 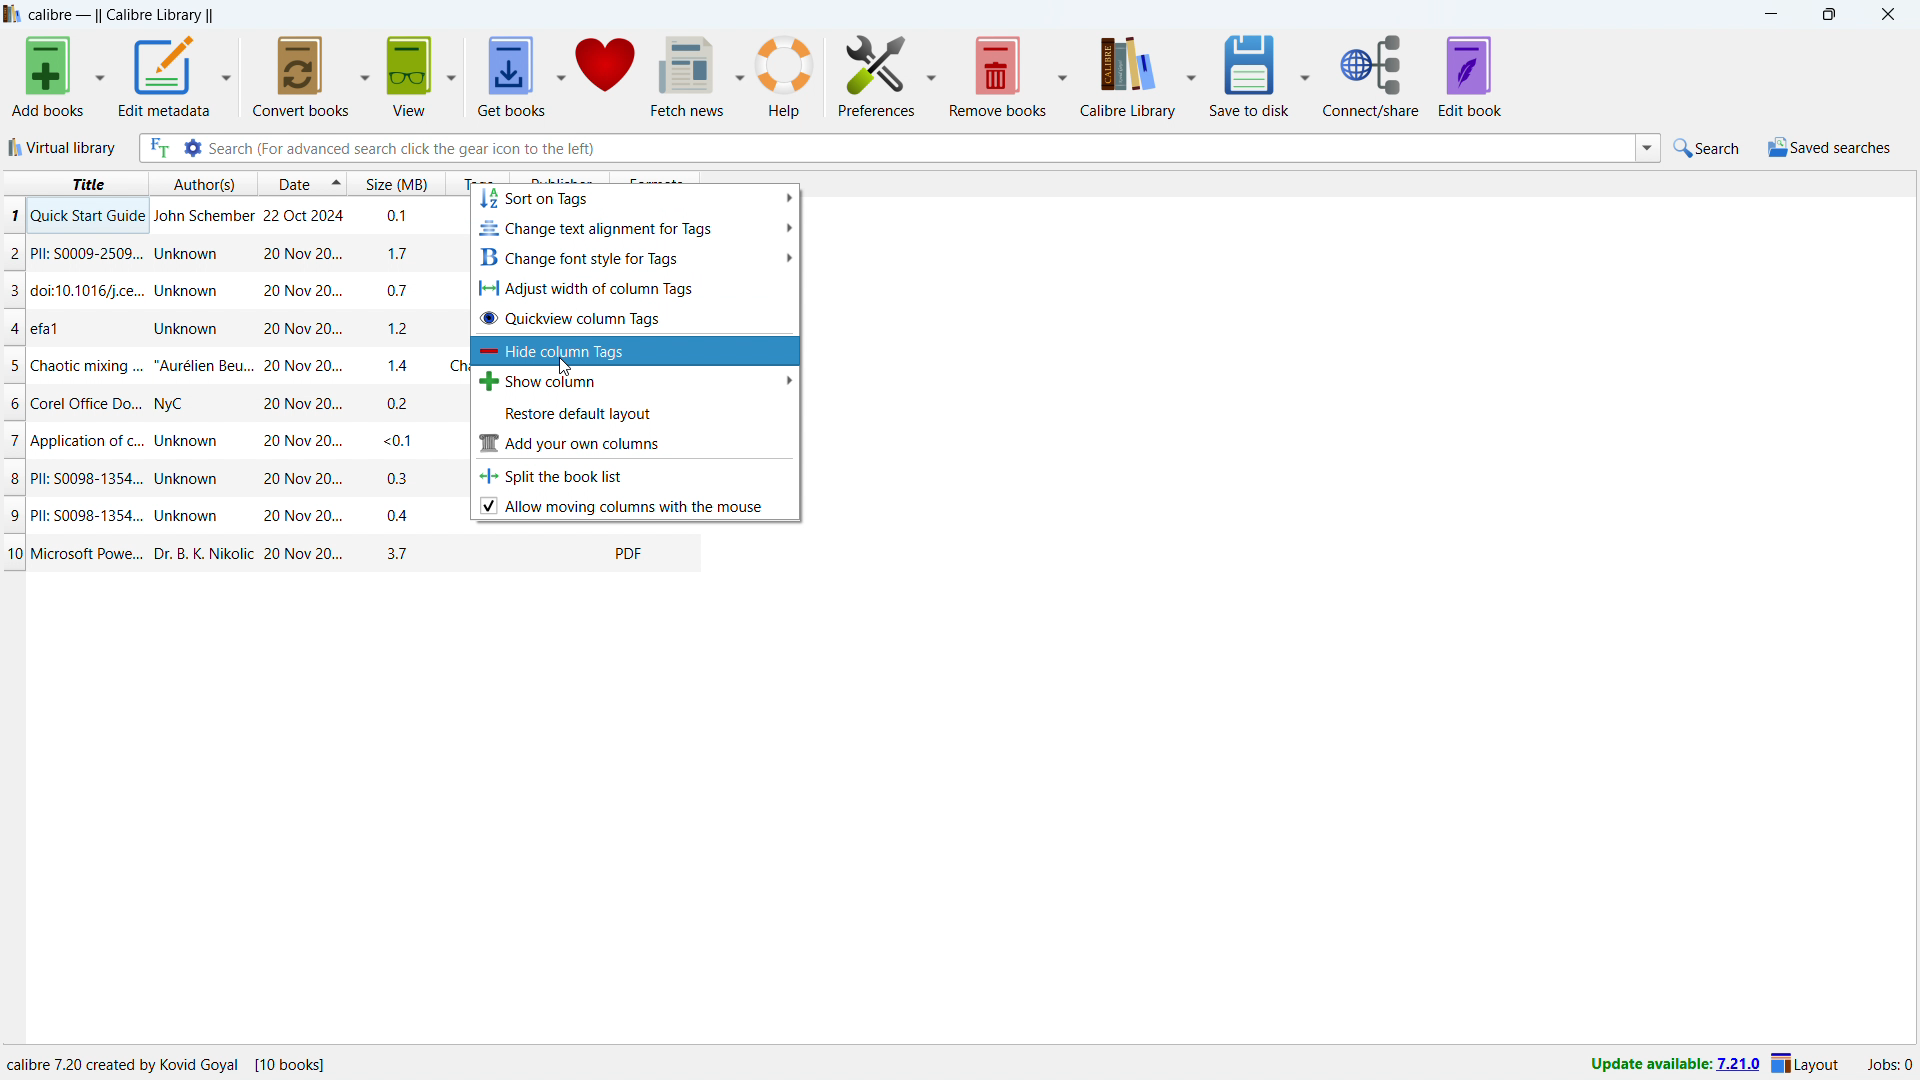 I want to click on add books options, so click(x=102, y=74).